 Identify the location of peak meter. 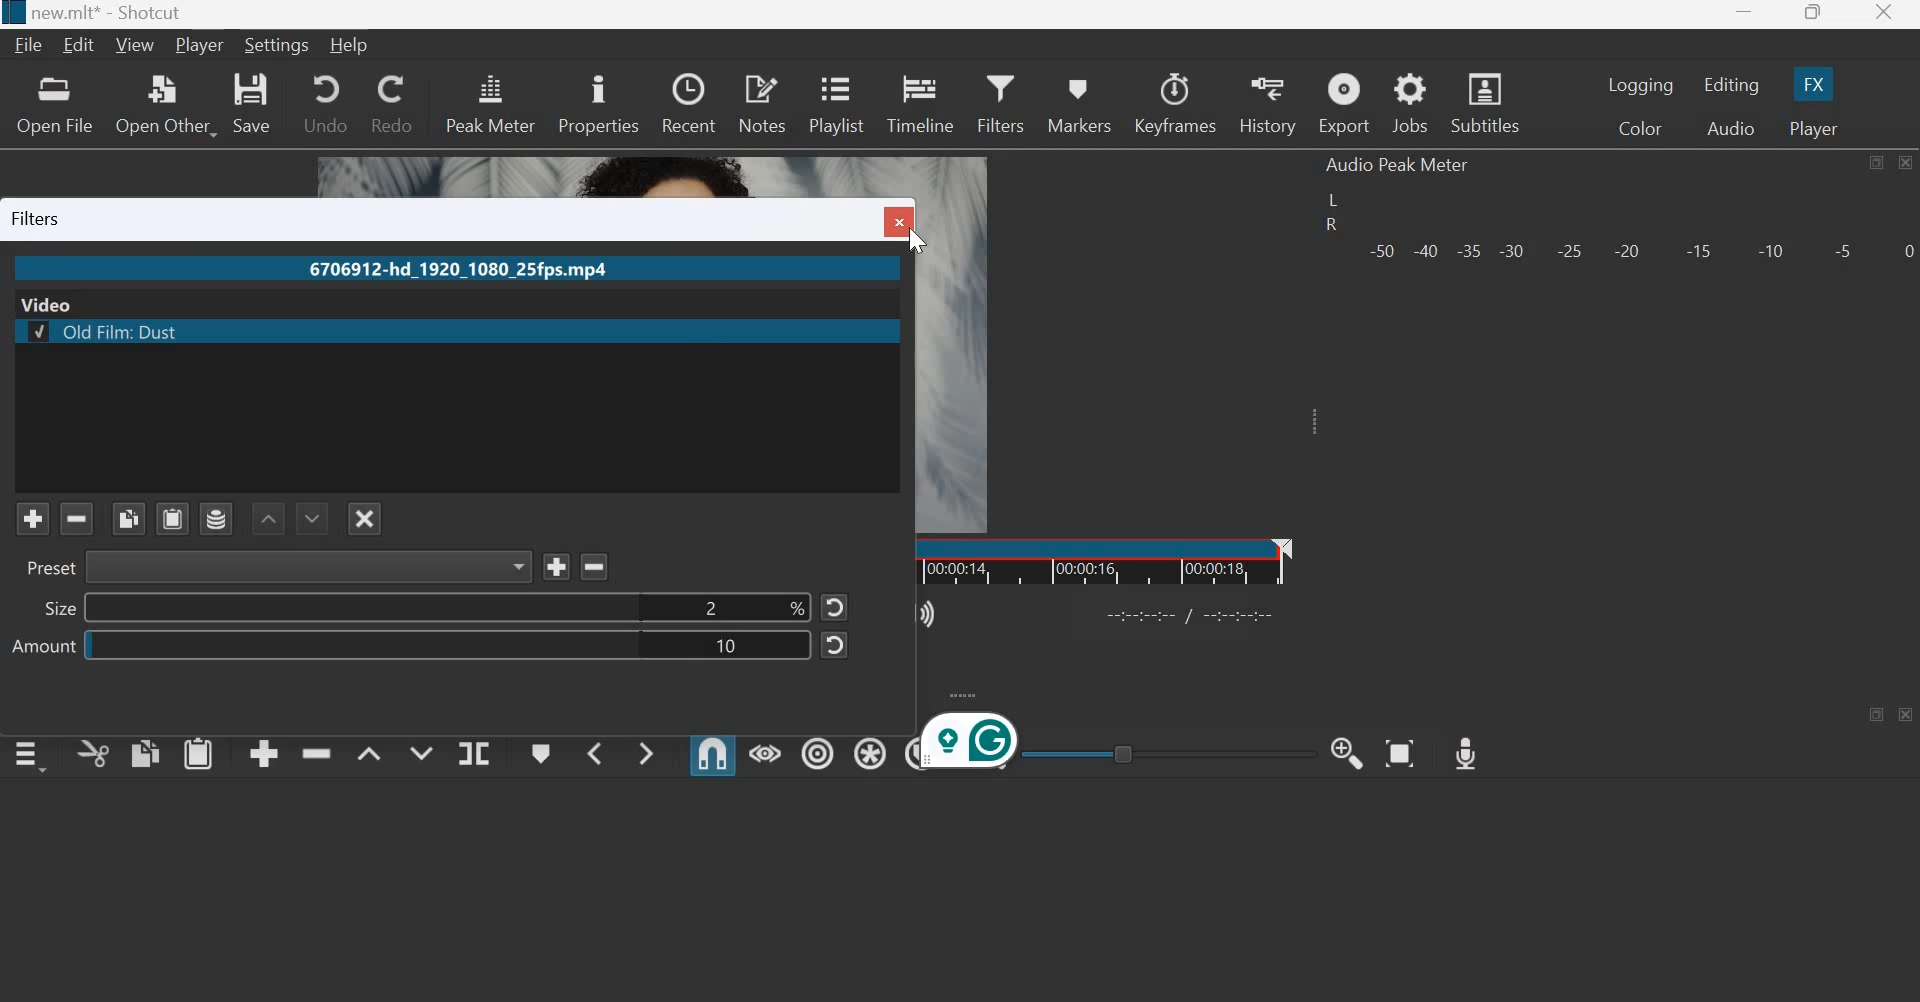
(491, 102).